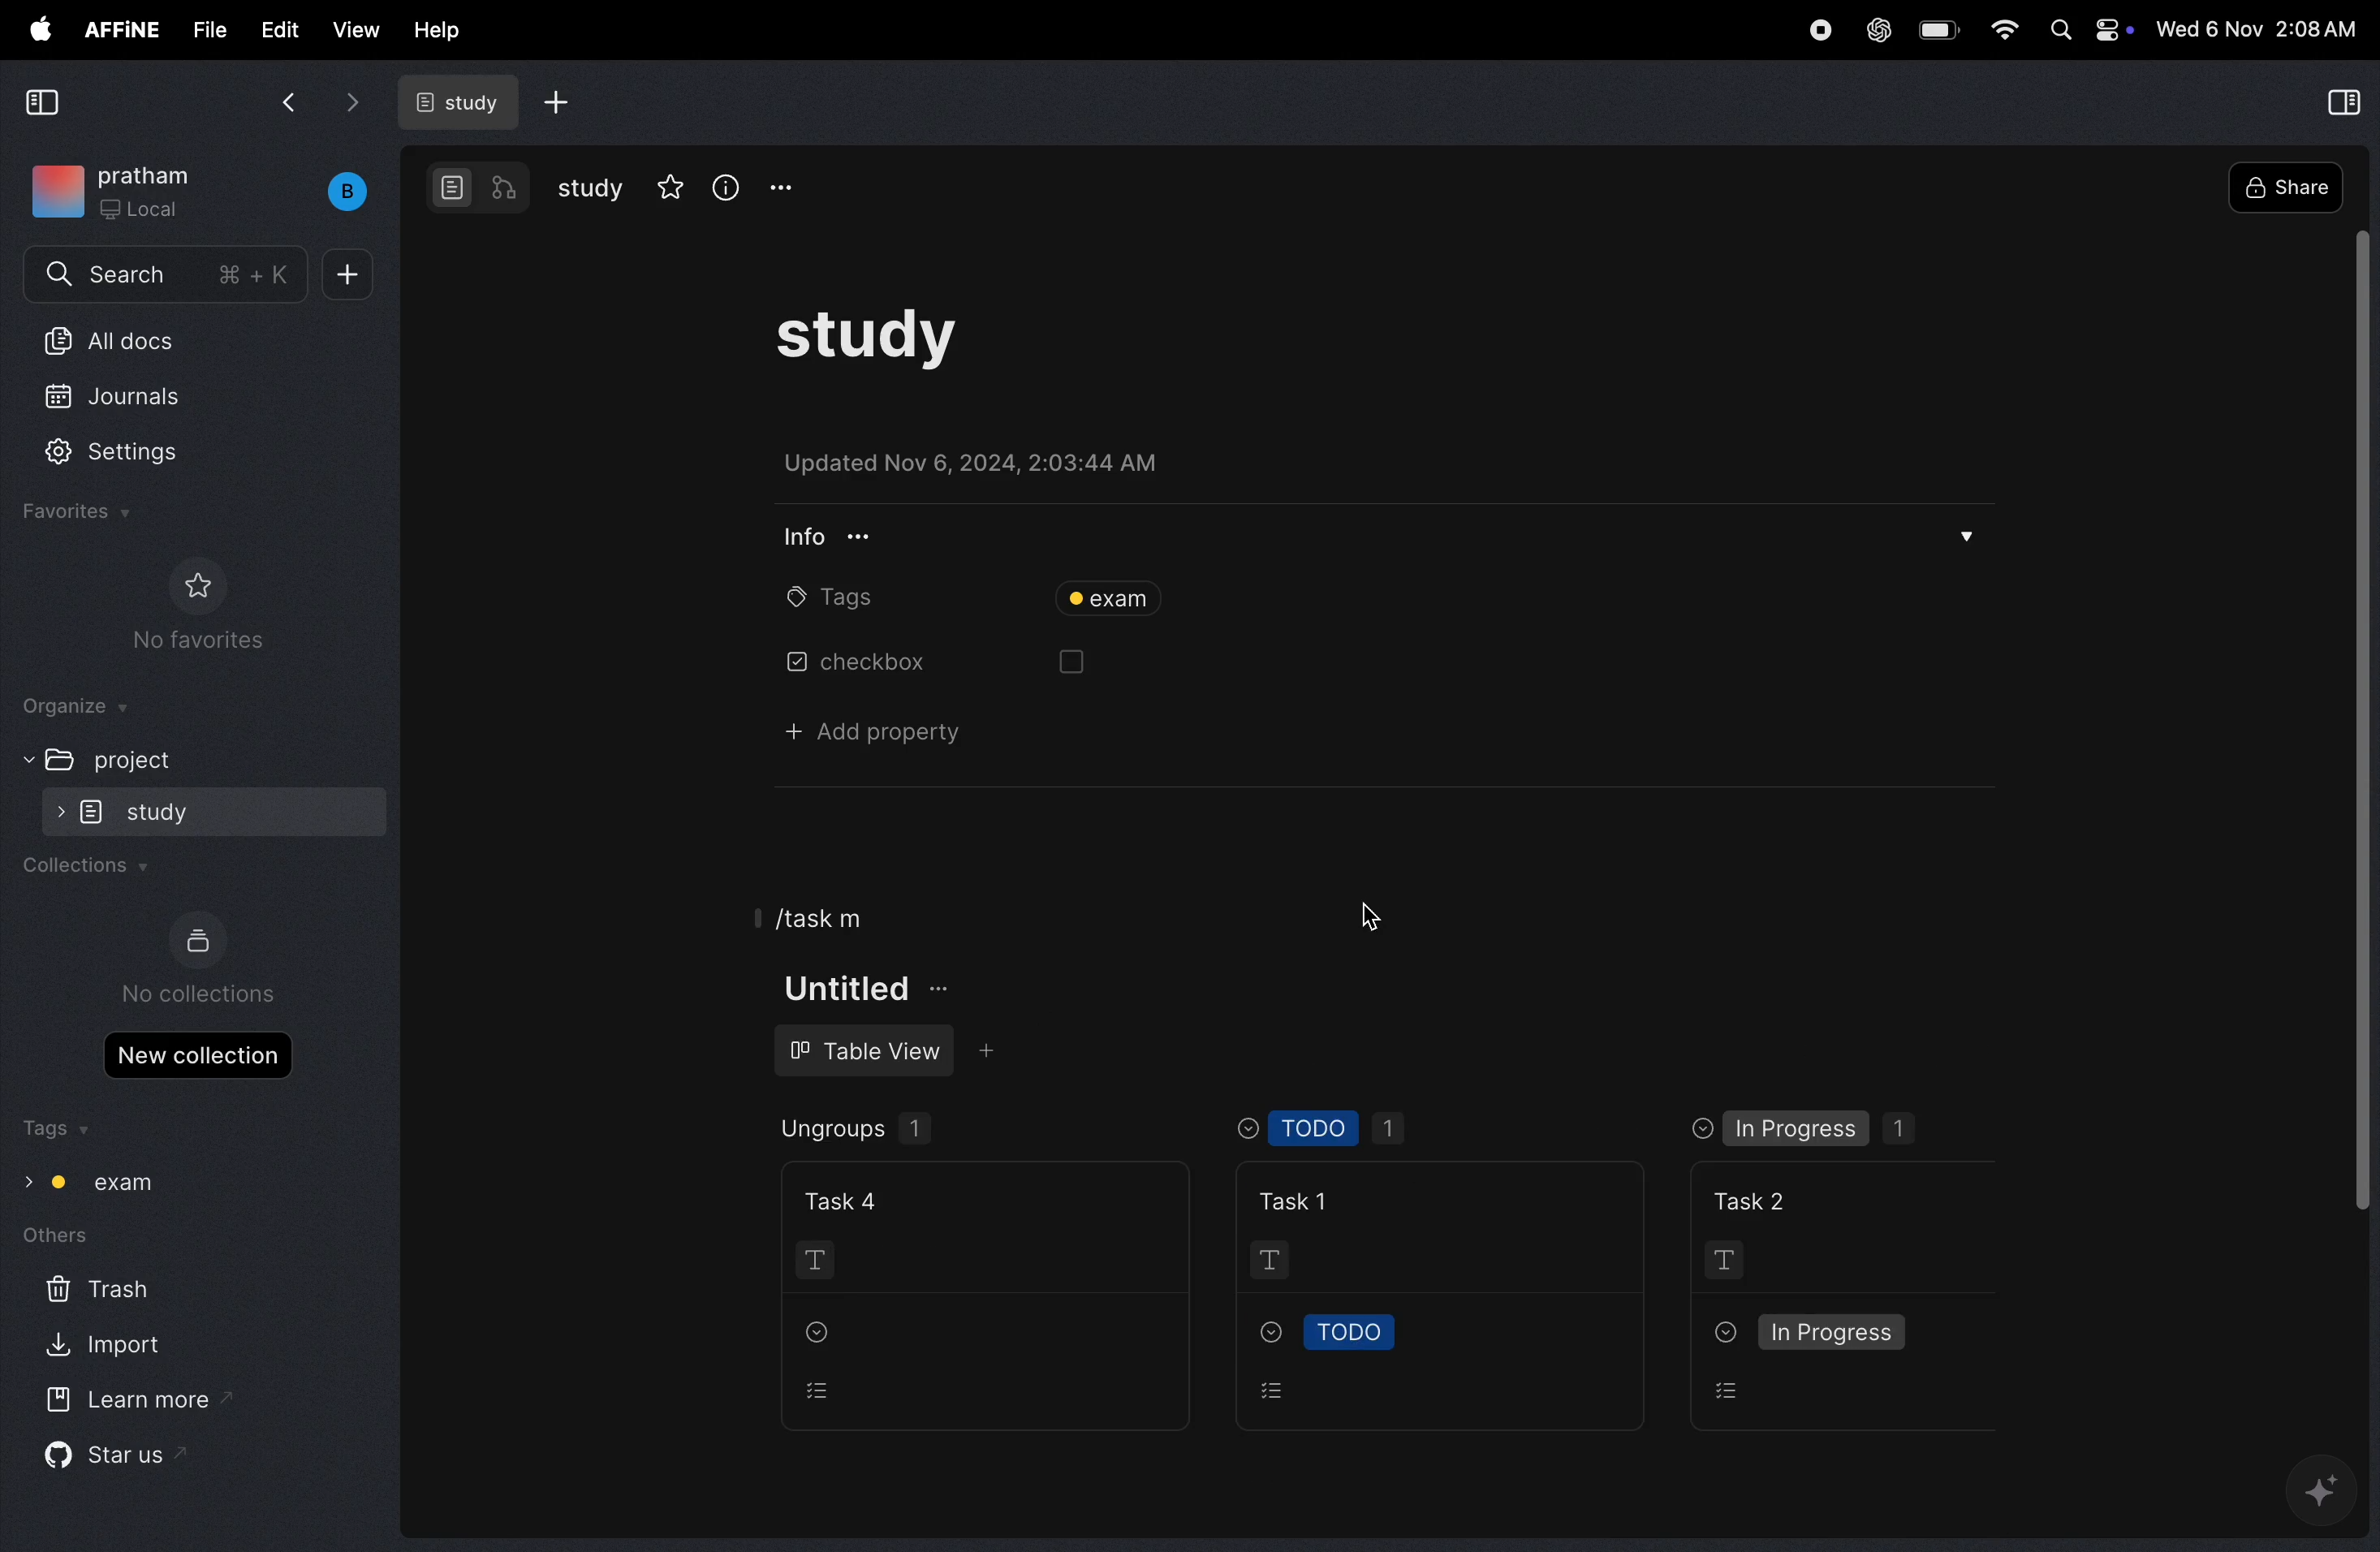 The width and height of the screenshot is (2380, 1552). What do you see at coordinates (1934, 29) in the screenshot?
I see `battery` at bounding box center [1934, 29].